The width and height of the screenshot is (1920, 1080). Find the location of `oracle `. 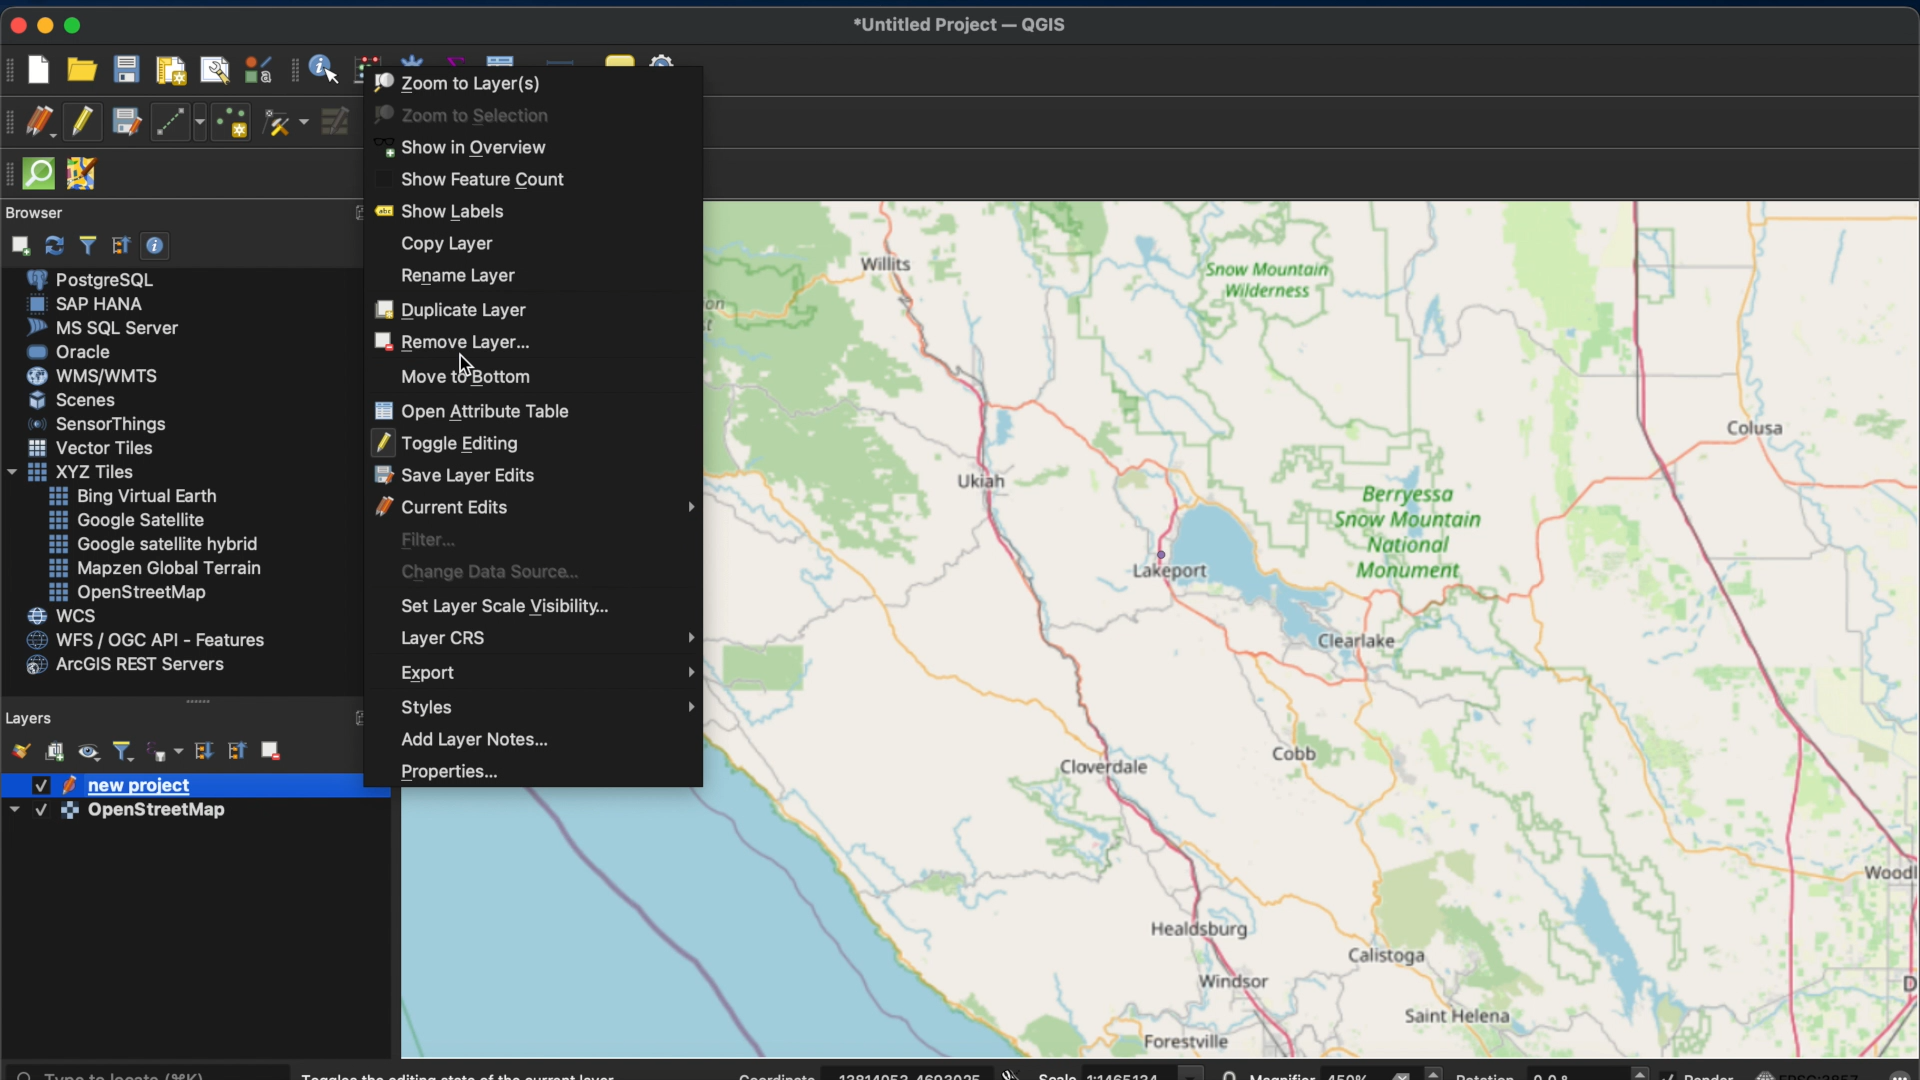

oracle  is located at coordinates (69, 351).